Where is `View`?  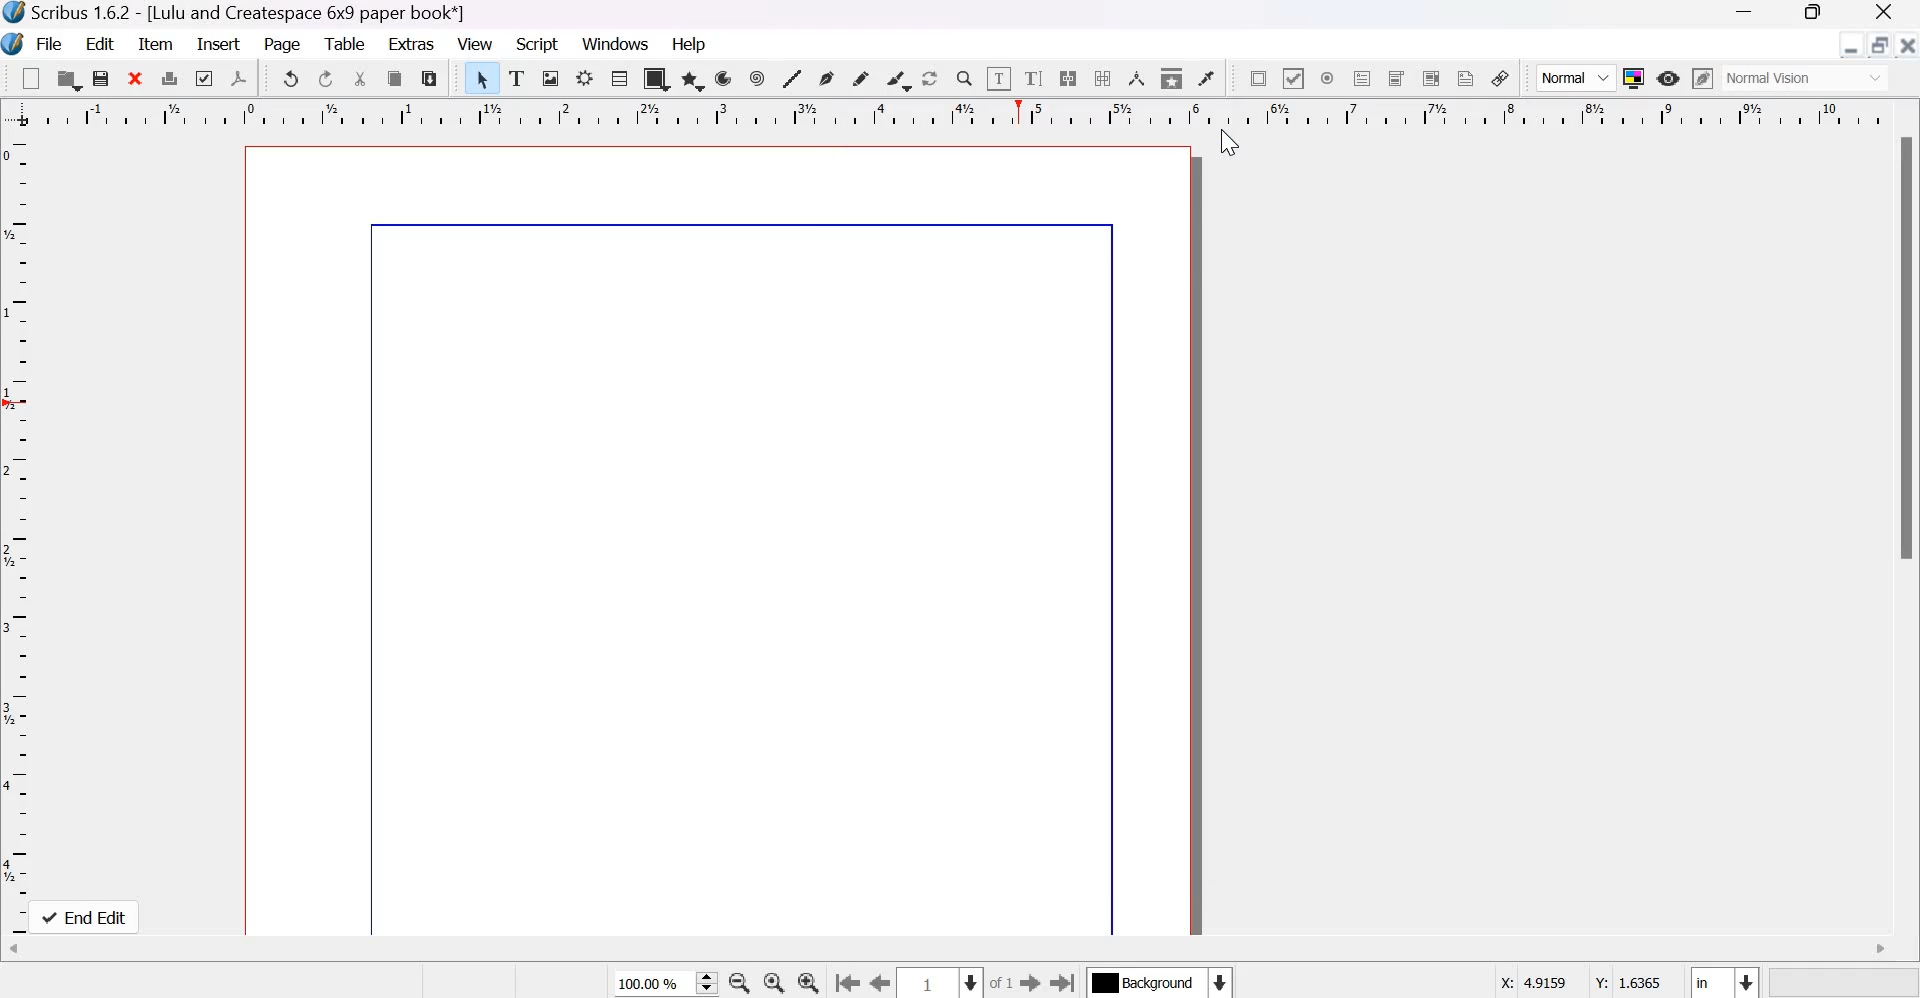
View is located at coordinates (474, 43).